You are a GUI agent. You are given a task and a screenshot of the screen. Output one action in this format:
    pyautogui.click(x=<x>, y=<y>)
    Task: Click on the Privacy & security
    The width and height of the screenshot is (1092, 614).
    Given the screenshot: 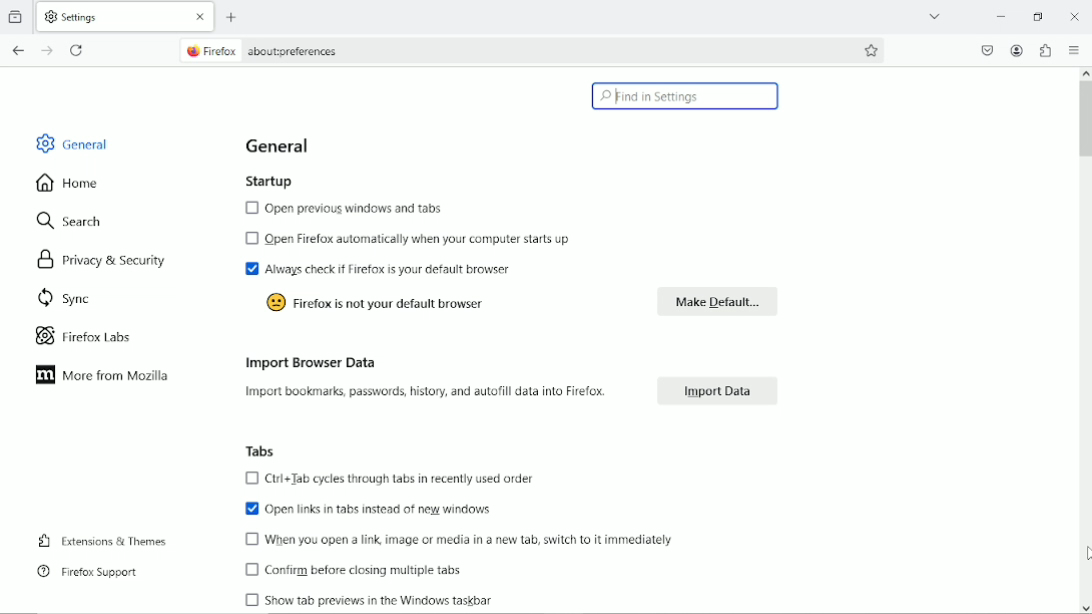 What is the action you would take?
    pyautogui.click(x=108, y=258)
    